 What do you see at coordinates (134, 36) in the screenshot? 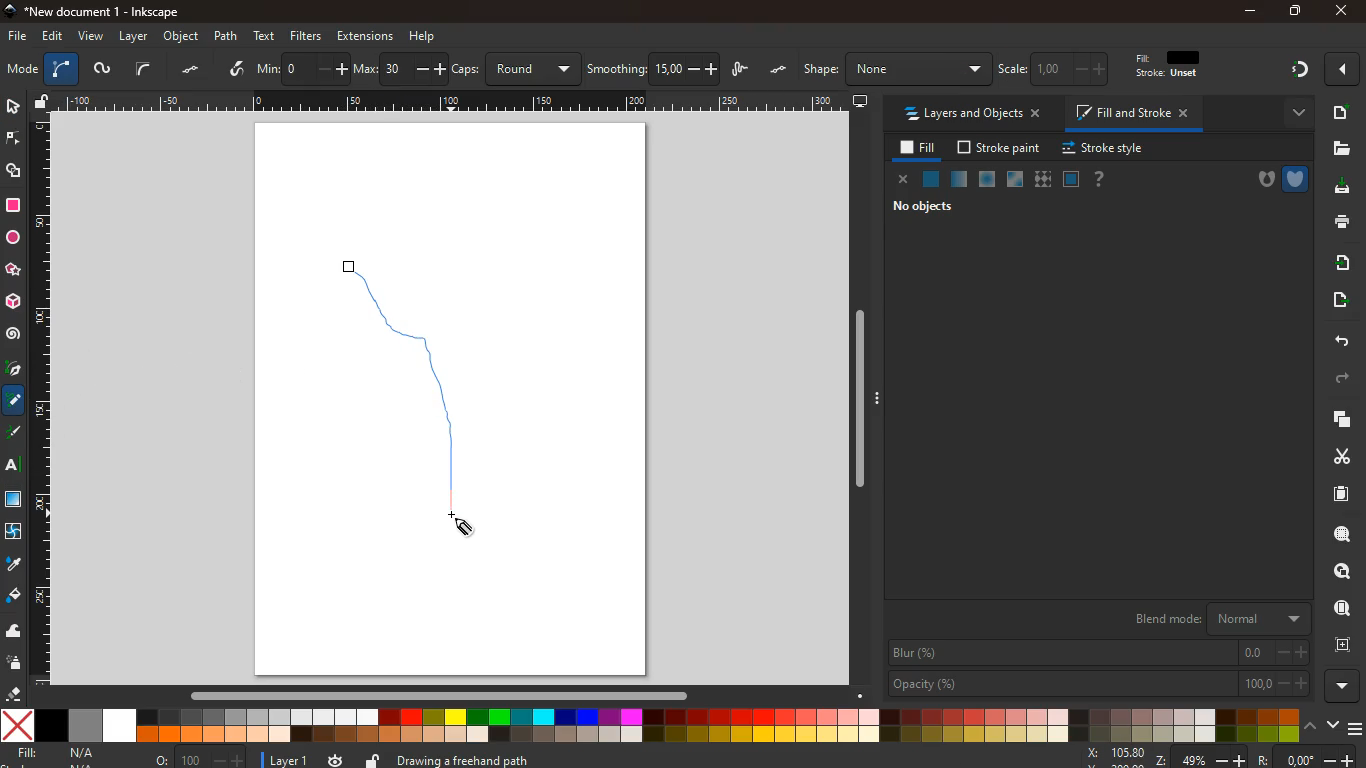
I see `layer` at bounding box center [134, 36].